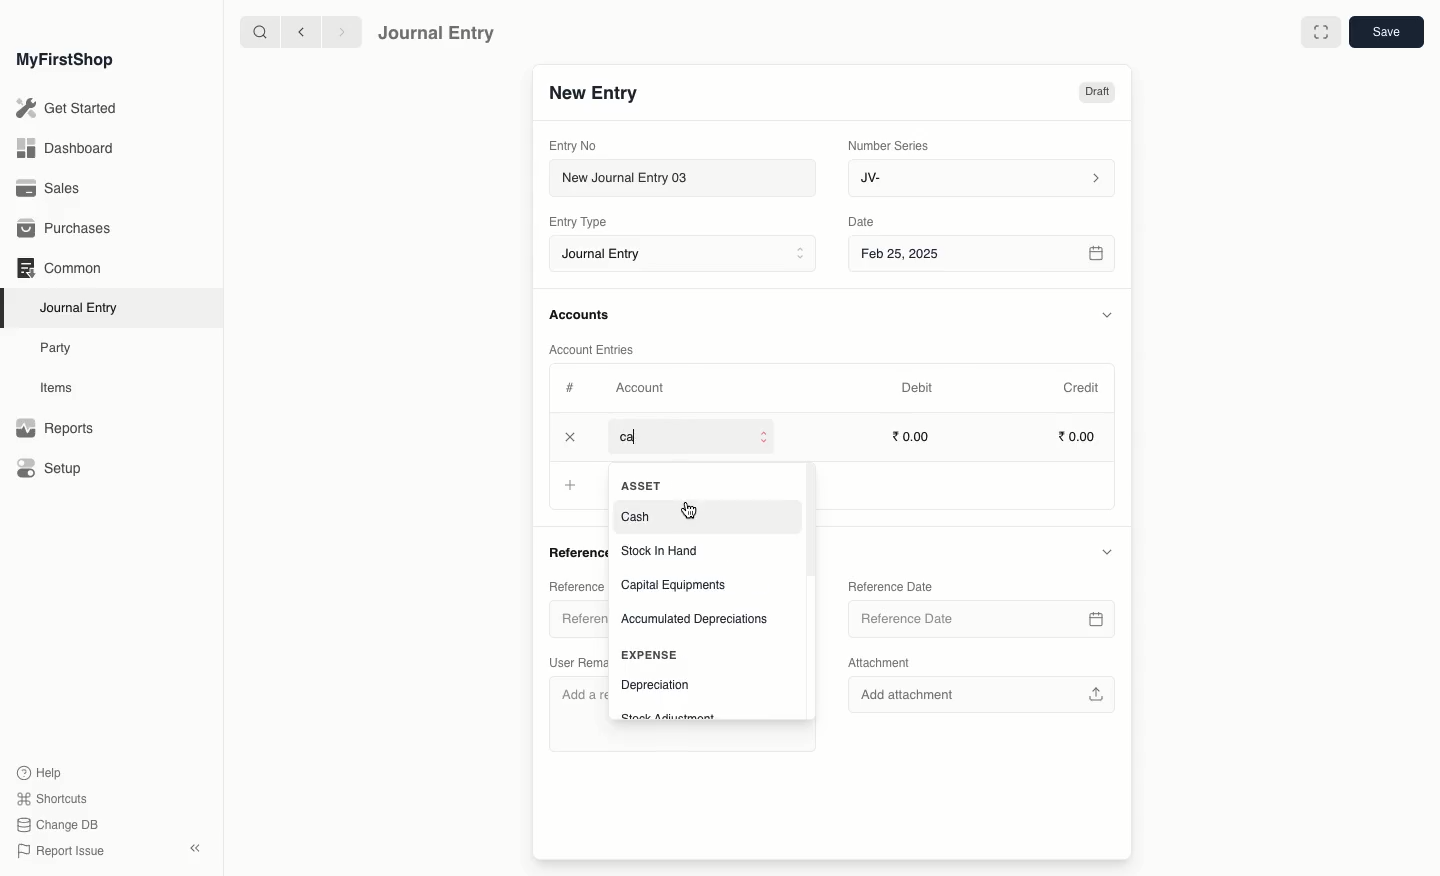 The height and width of the screenshot is (876, 1440). I want to click on Depreciation, so click(655, 685).